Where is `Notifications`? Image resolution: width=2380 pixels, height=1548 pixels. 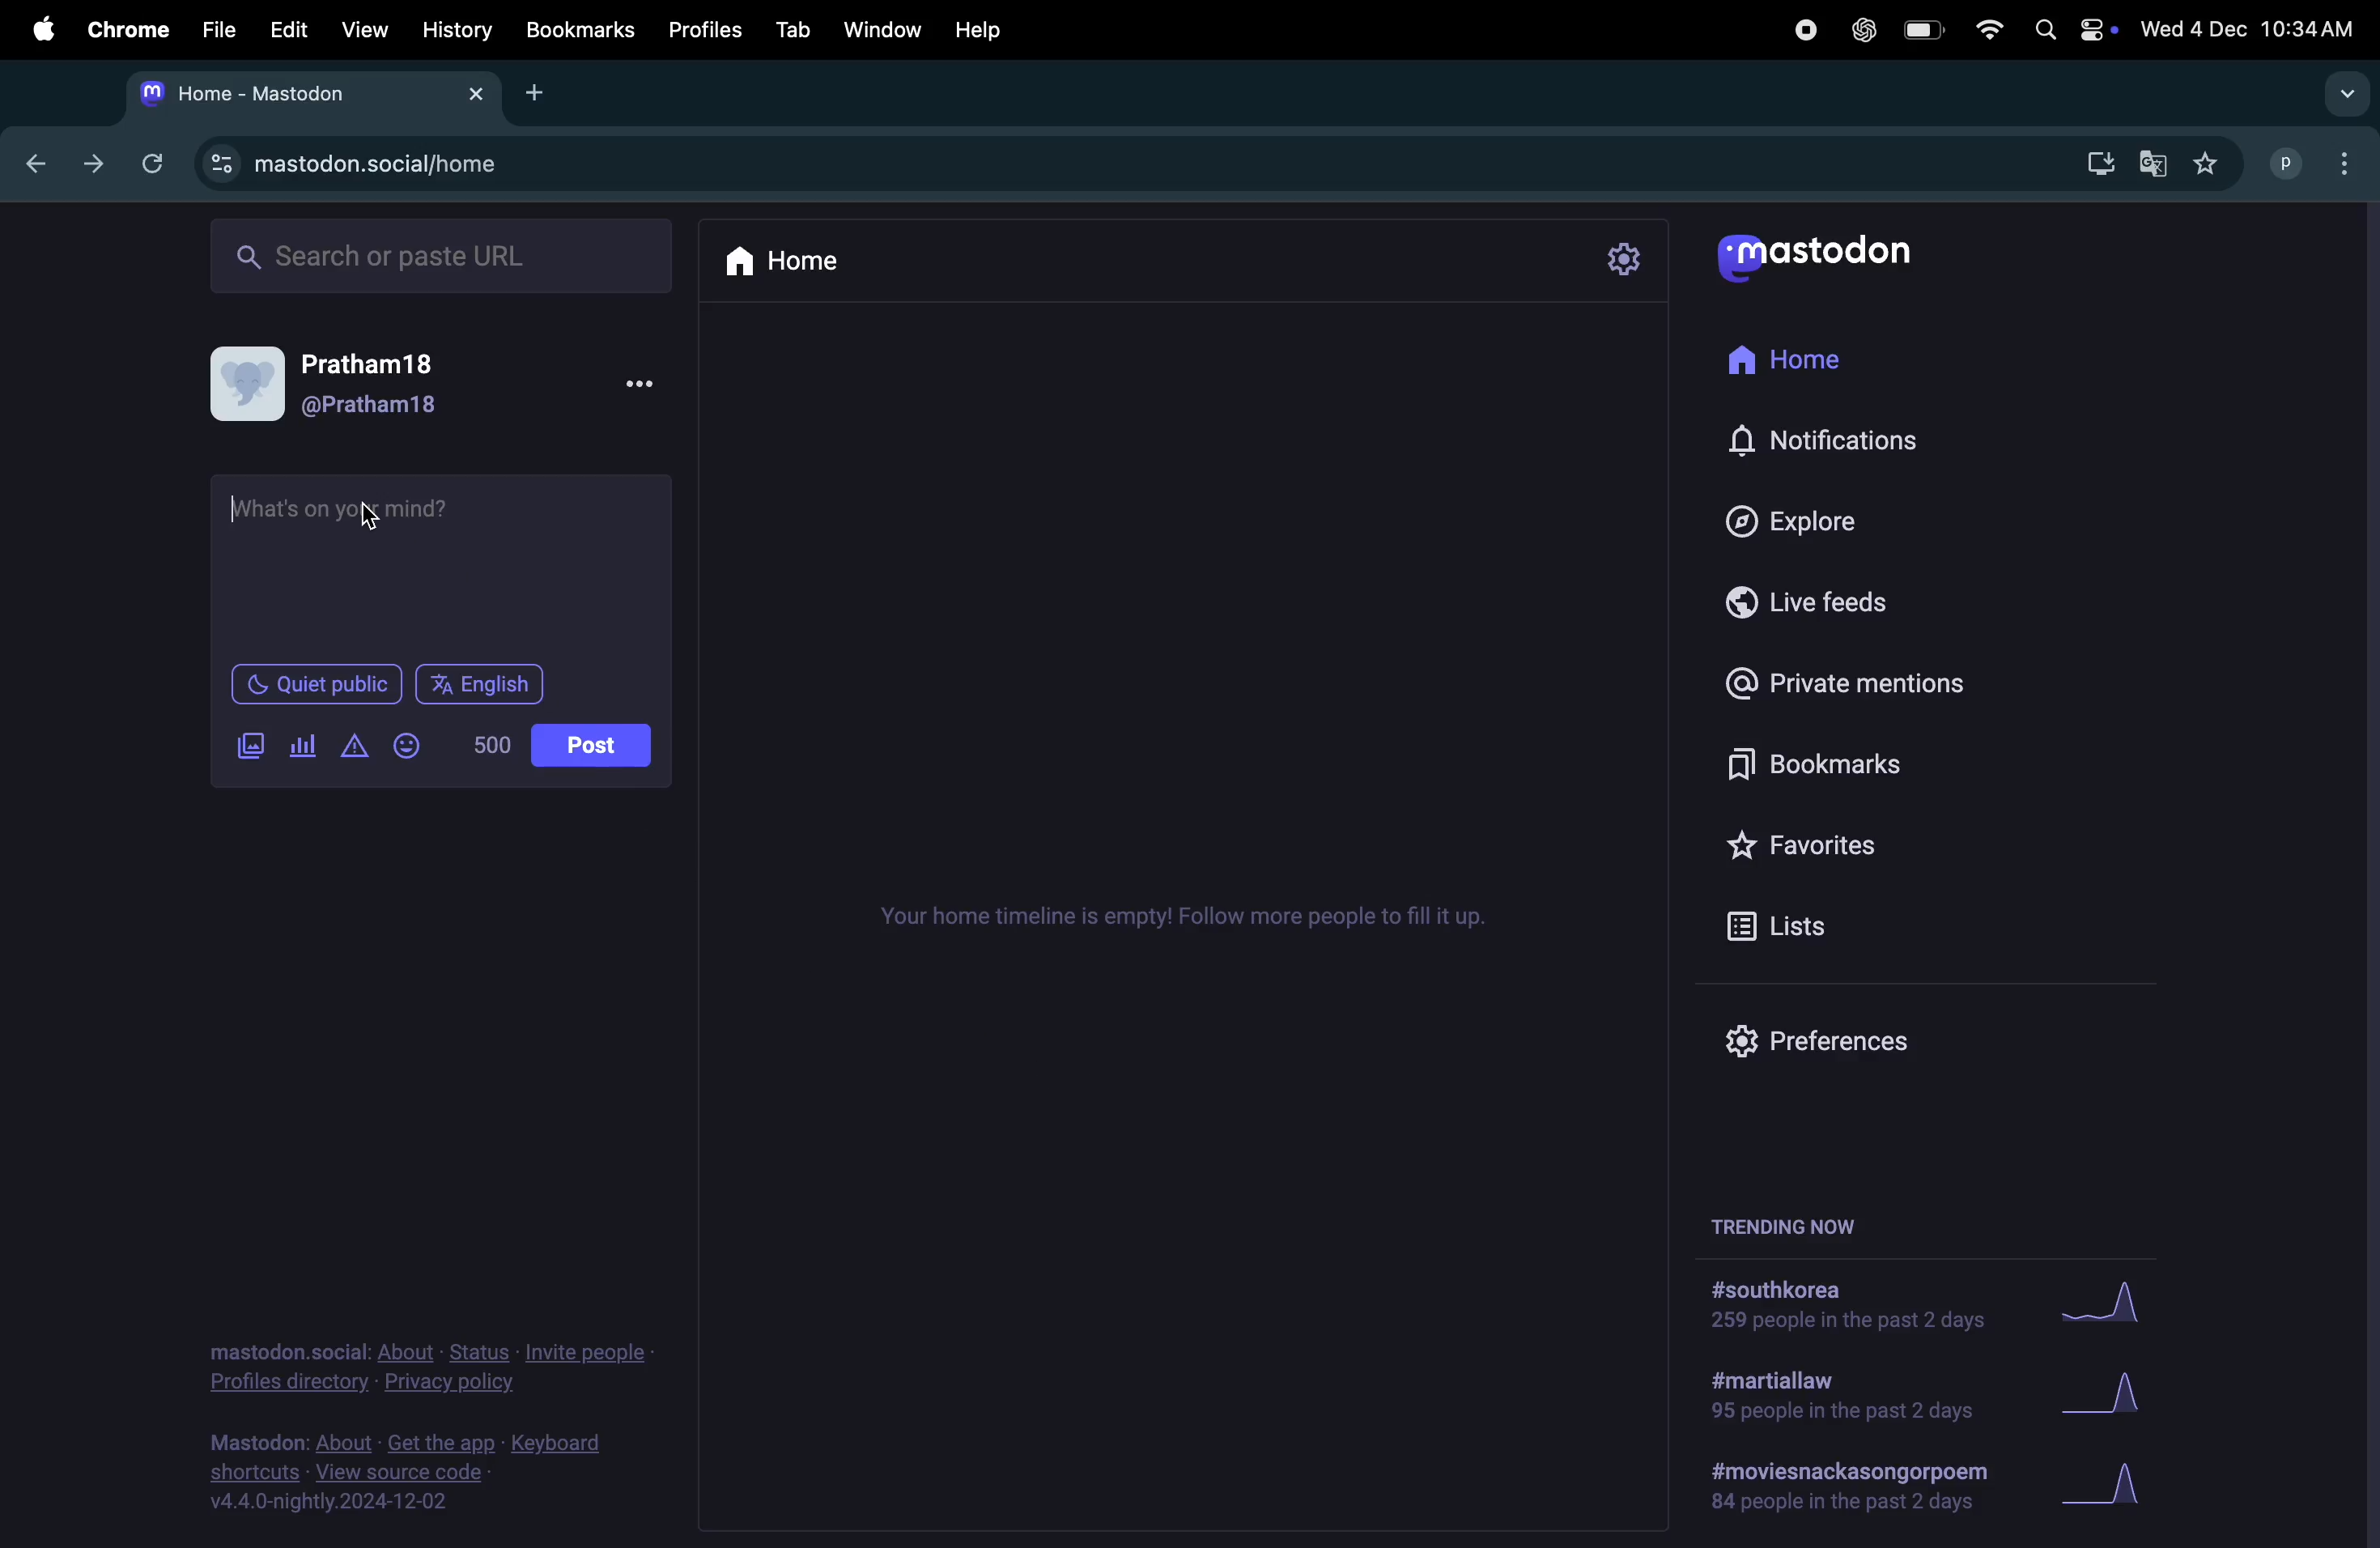 Notifications is located at coordinates (1827, 442).